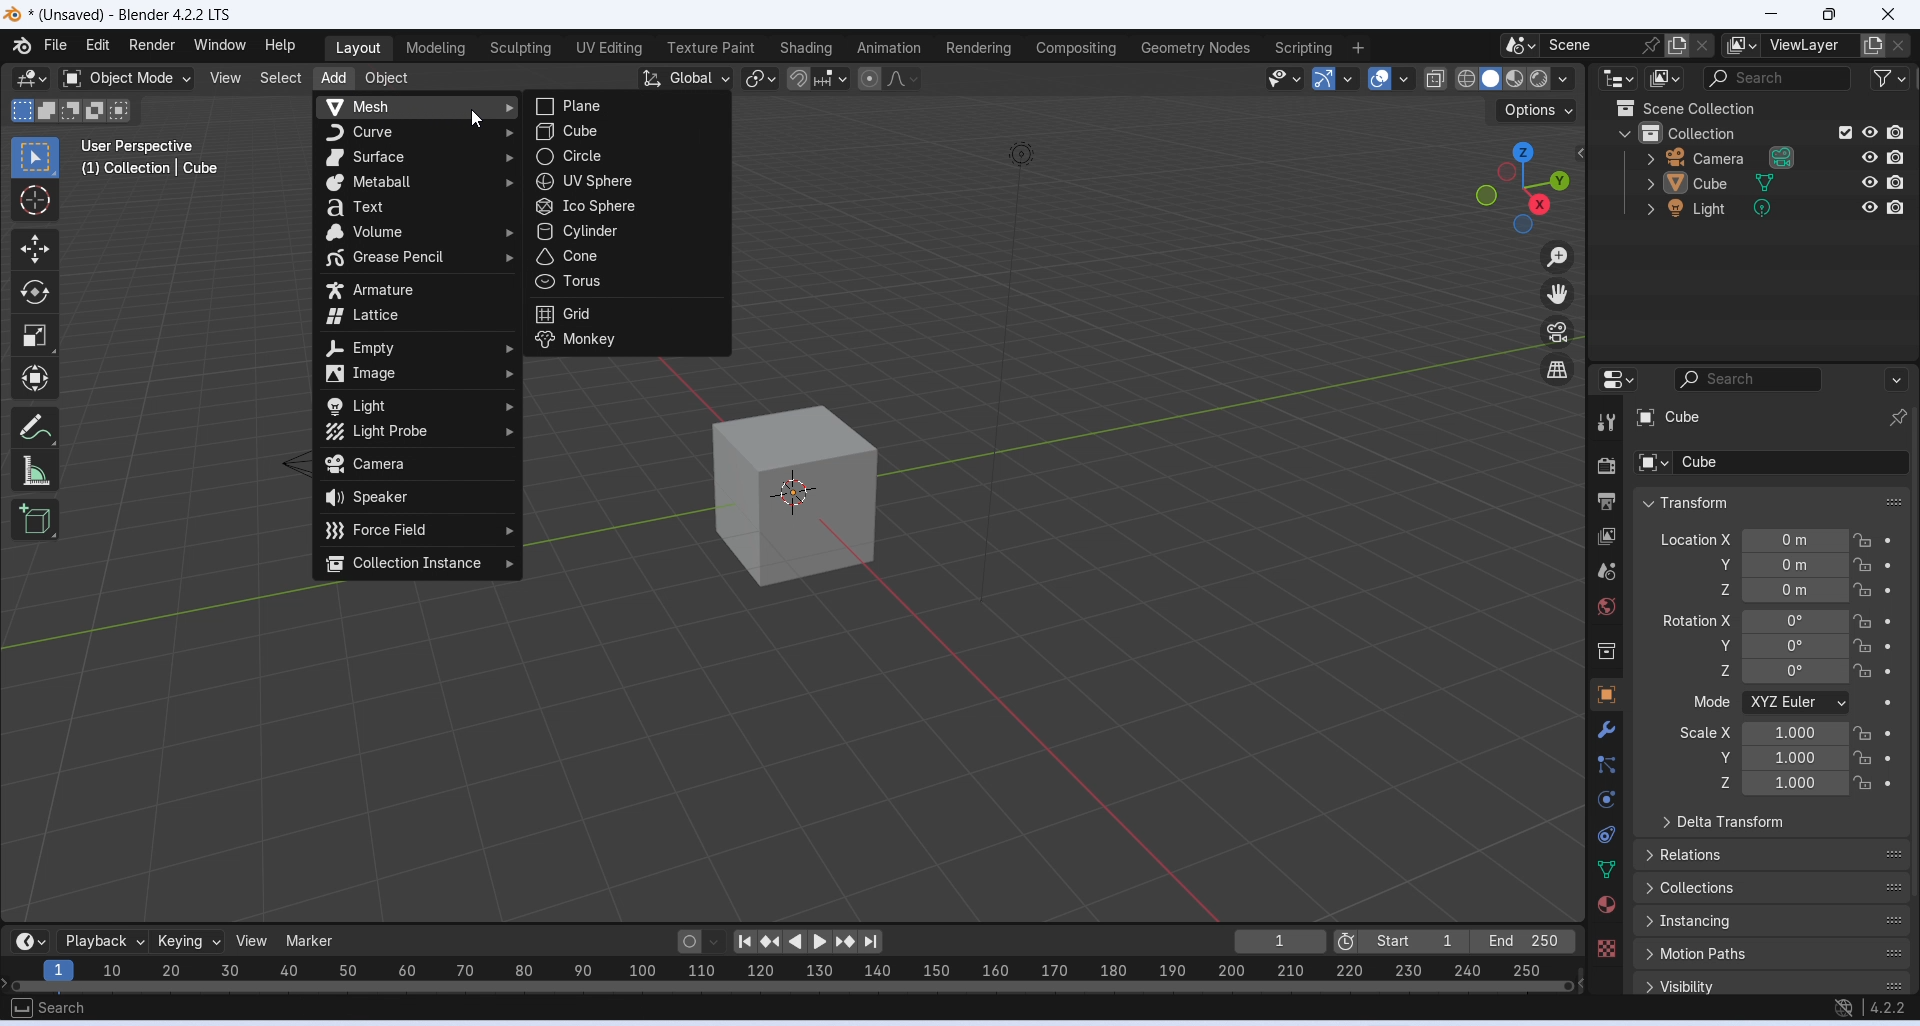  Describe the element at coordinates (152, 168) in the screenshot. I see `(1) Collection | Cube` at that location.